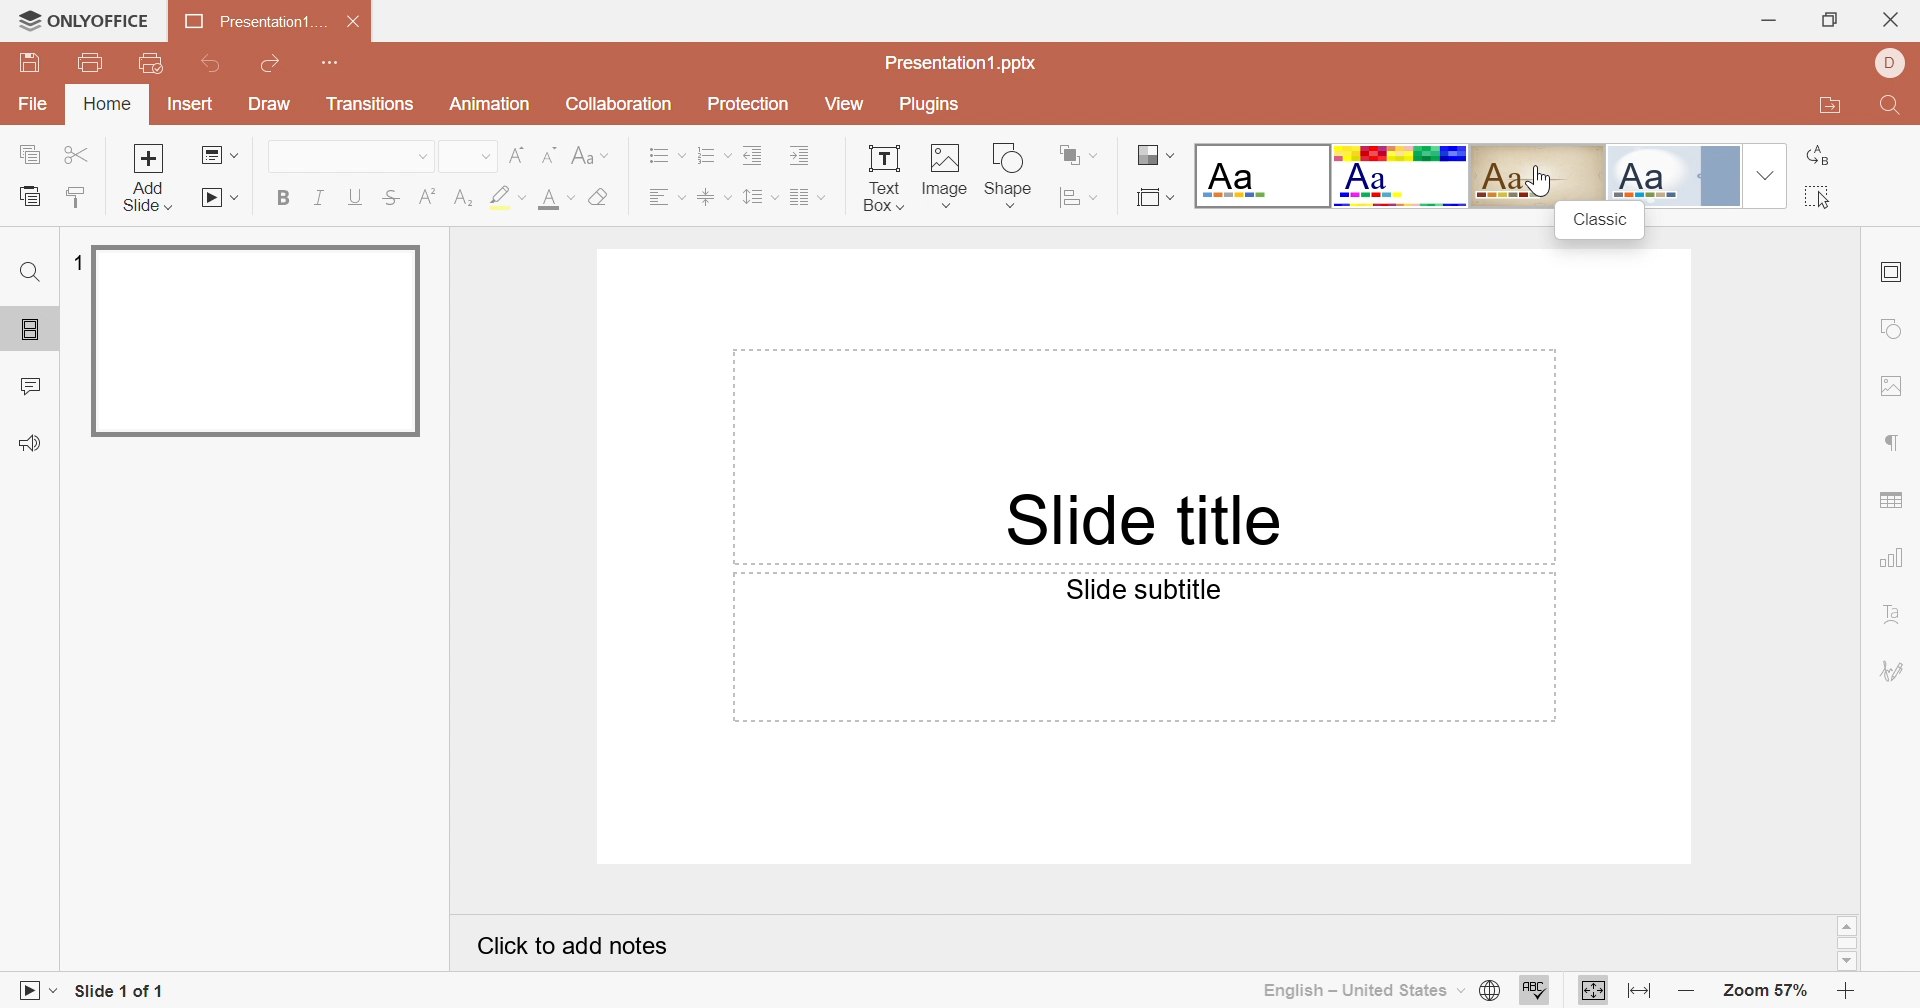 The width and height of the screenshot is (1920, 1008). What do you see at coordinates (1895, 387) in the screenshot?
I see `Image settings` at bounding box center [1895, 387].